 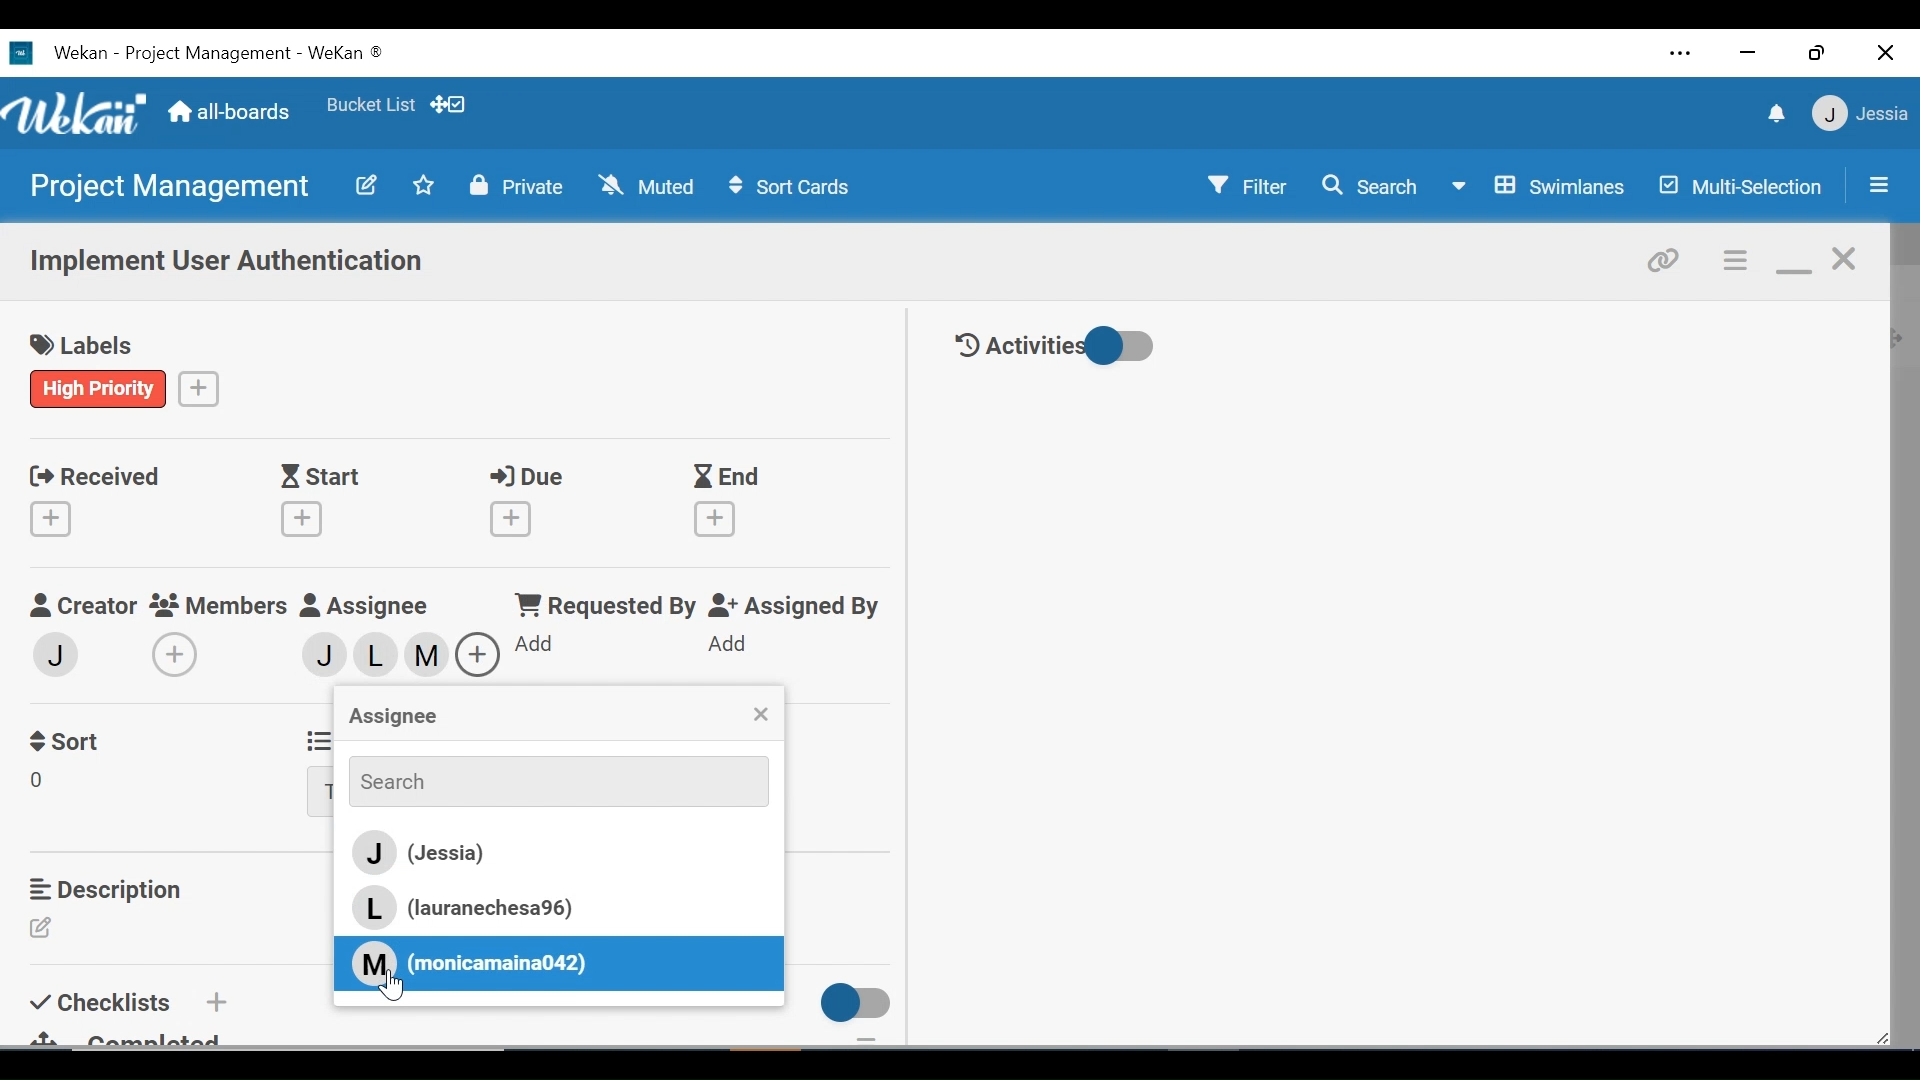 I want to click on Requested By, so click(x=598, y=605).